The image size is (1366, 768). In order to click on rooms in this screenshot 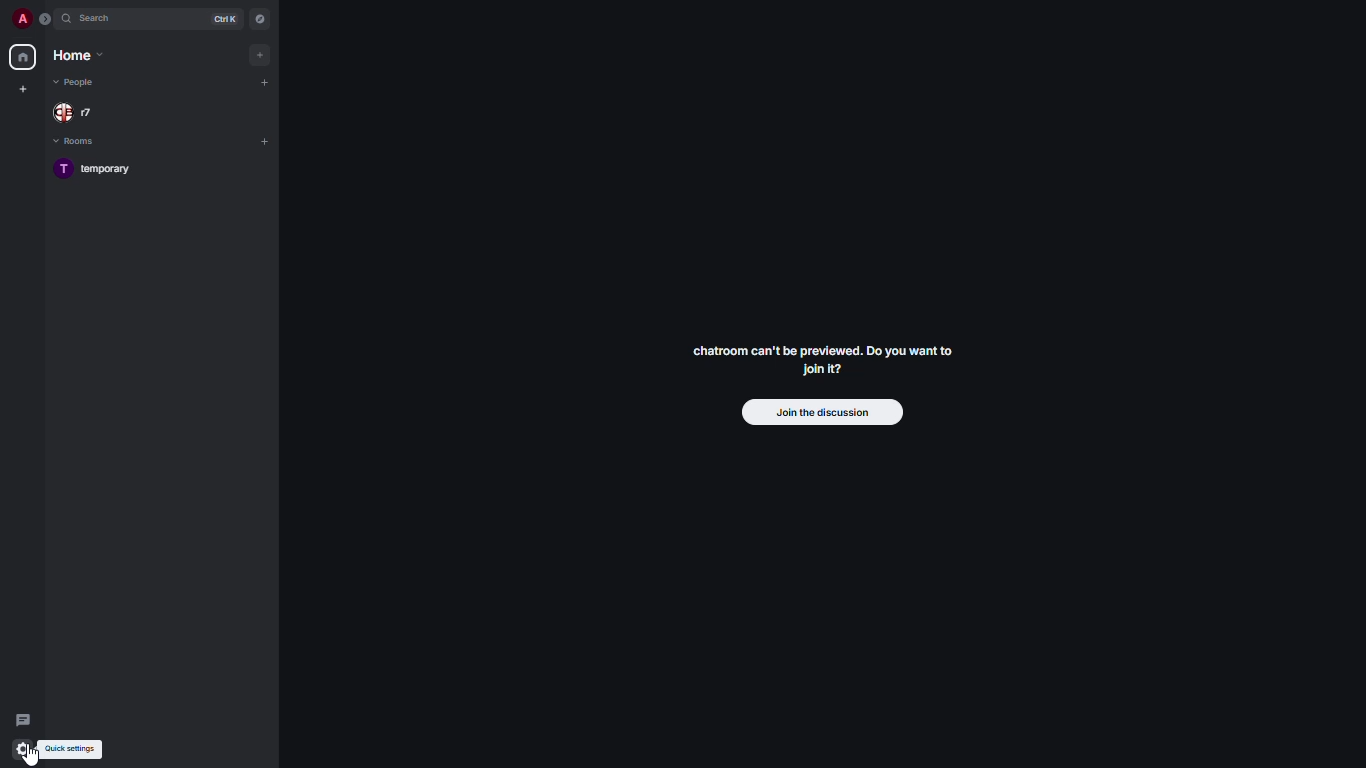, I will do `click(75, 141)`.